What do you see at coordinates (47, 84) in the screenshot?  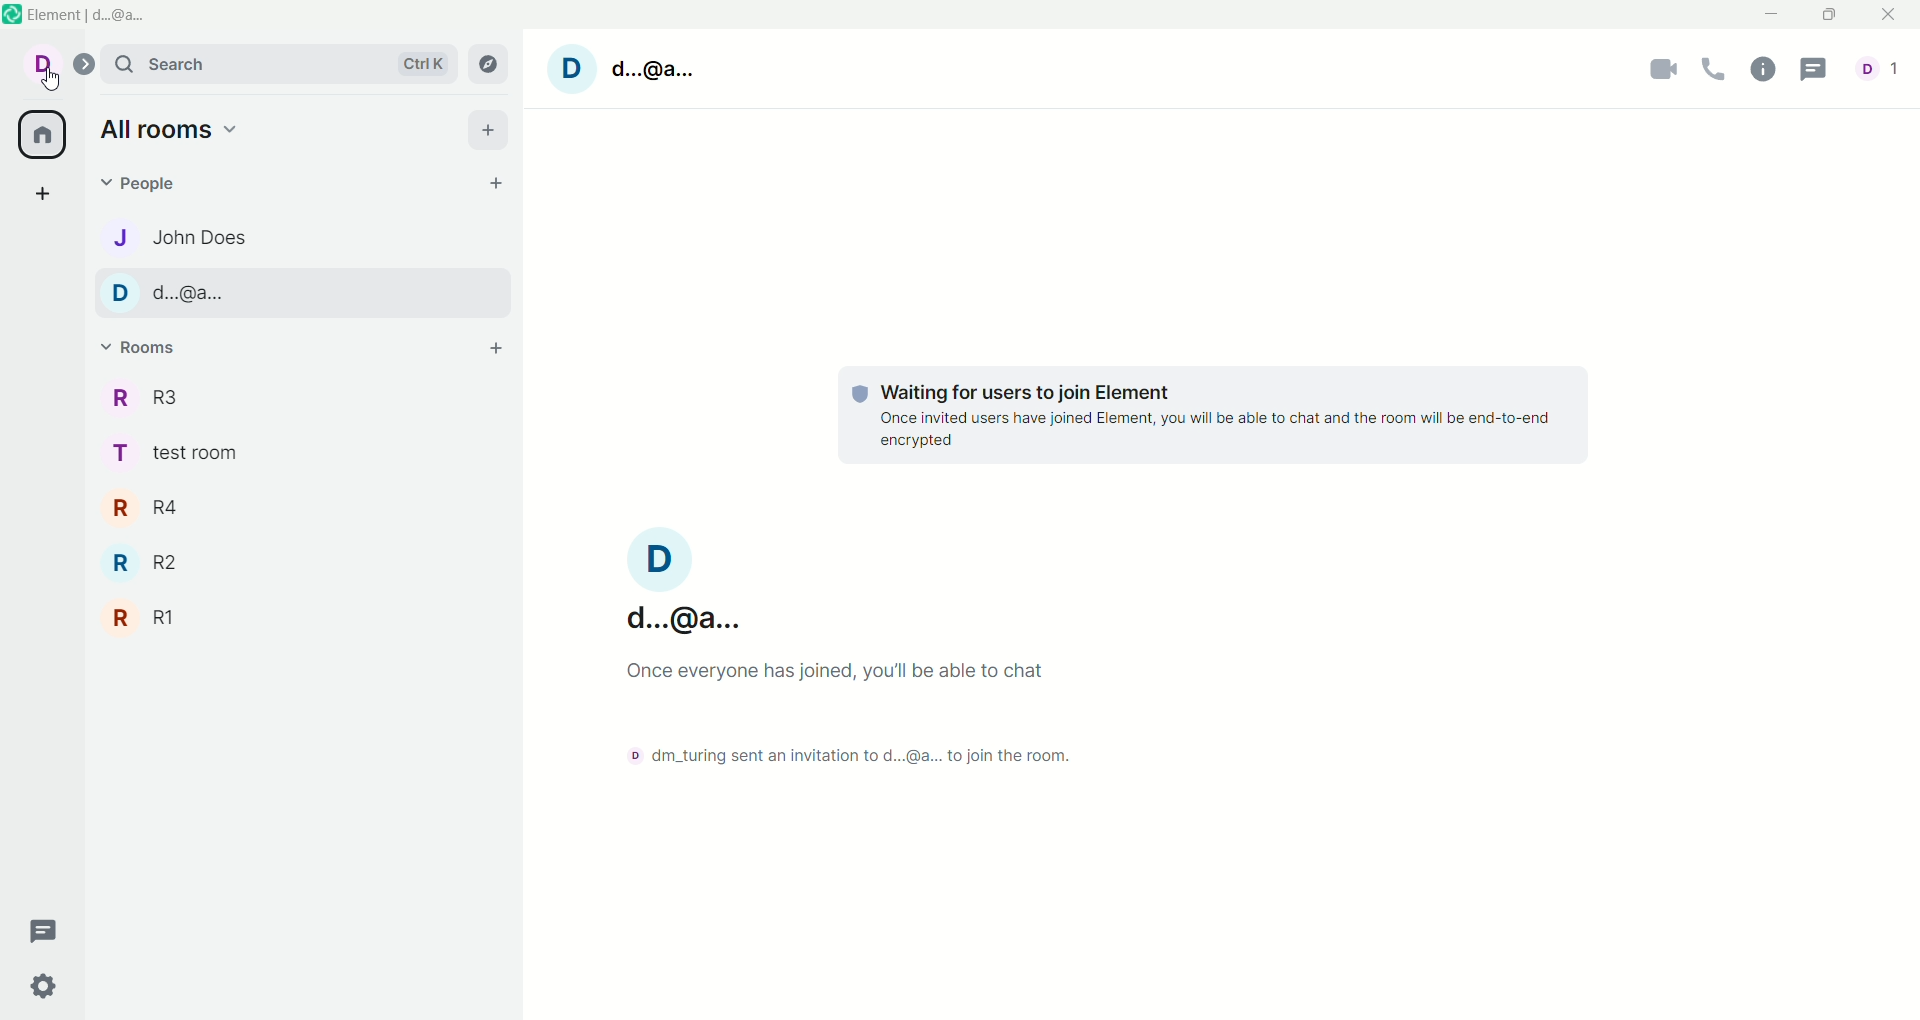 I see `cursor` at bounding box center [47, 84].